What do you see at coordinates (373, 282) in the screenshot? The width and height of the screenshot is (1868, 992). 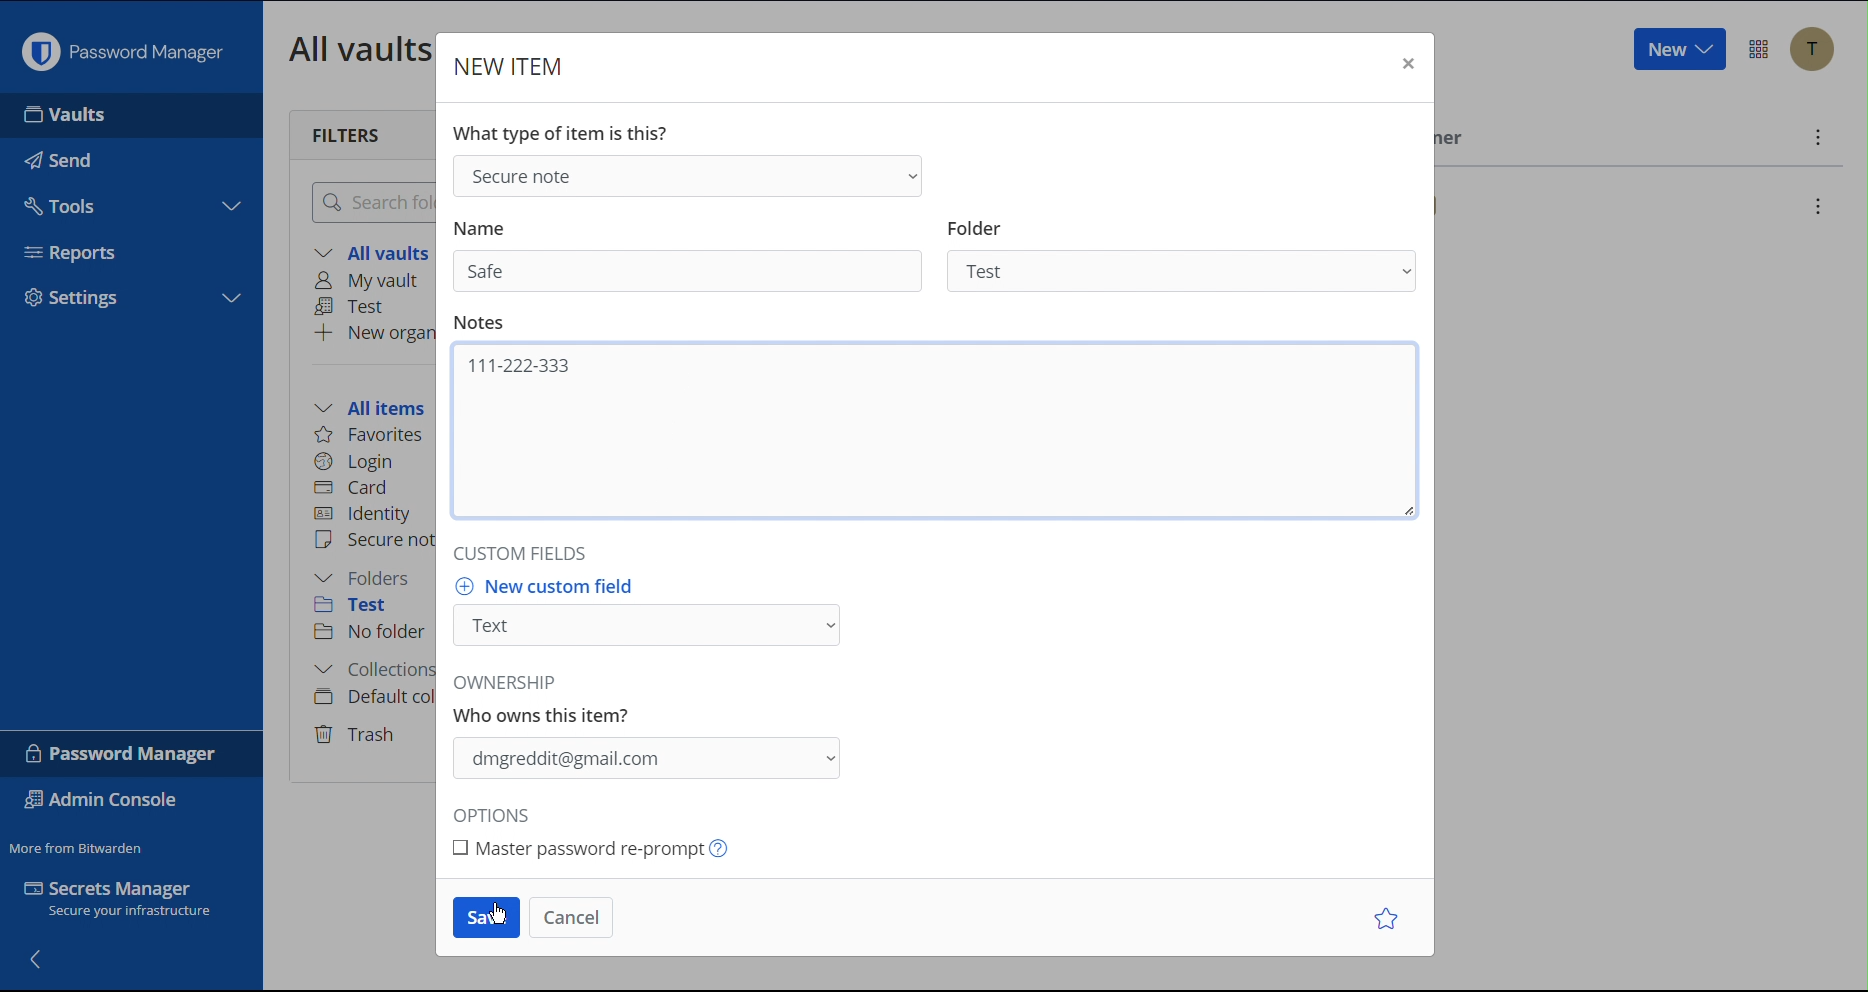 I see `My vault` at bounding box center [373, 282].